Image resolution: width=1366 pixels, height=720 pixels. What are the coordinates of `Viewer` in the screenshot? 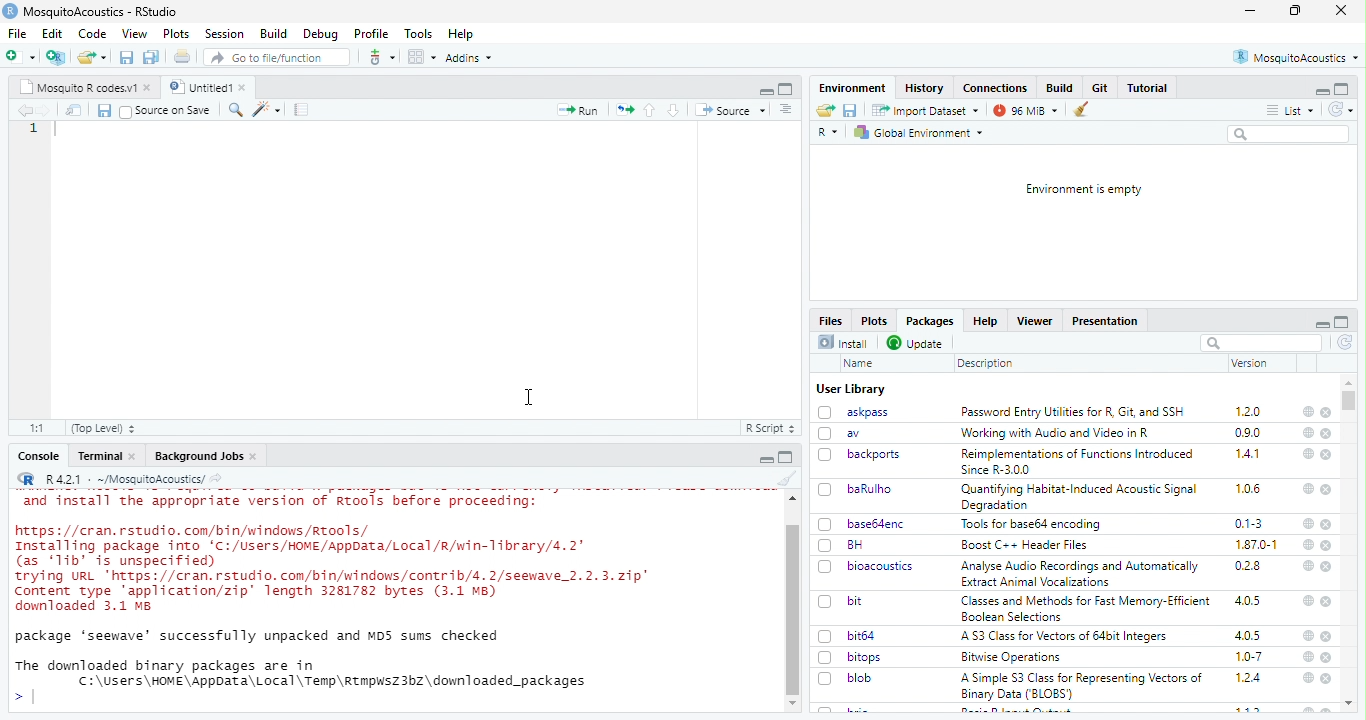 It's located at (1034, 321).